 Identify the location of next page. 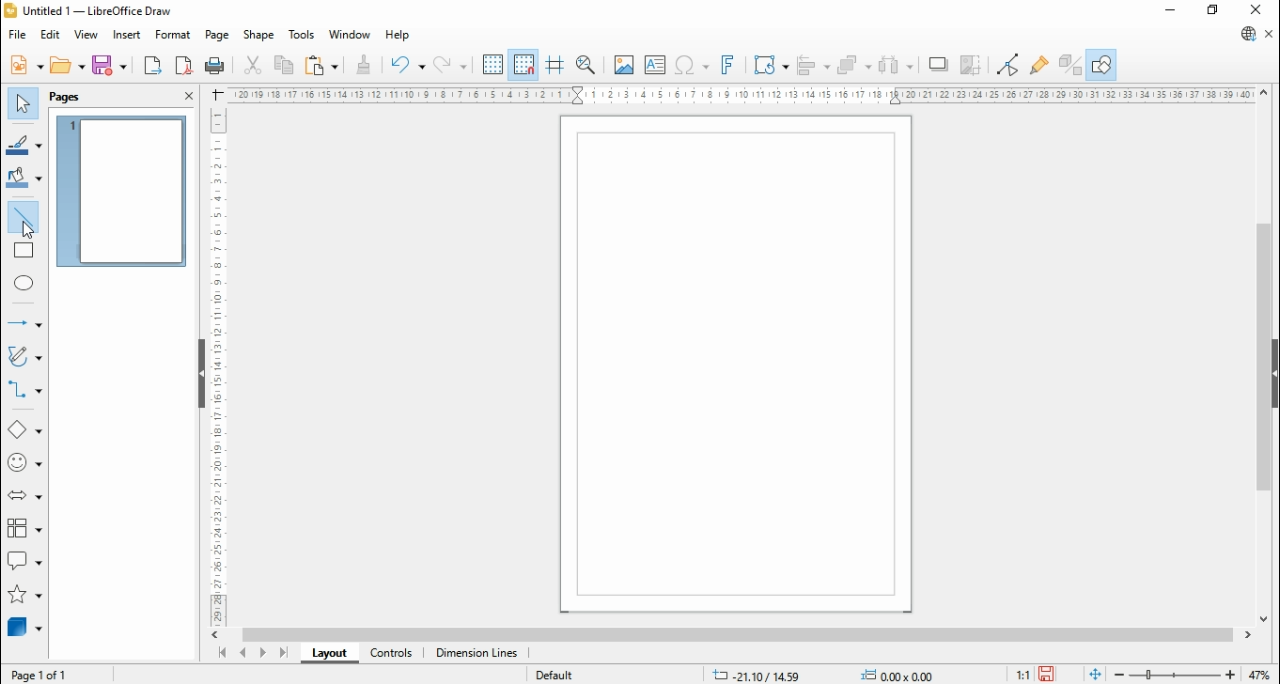
(262, 652).